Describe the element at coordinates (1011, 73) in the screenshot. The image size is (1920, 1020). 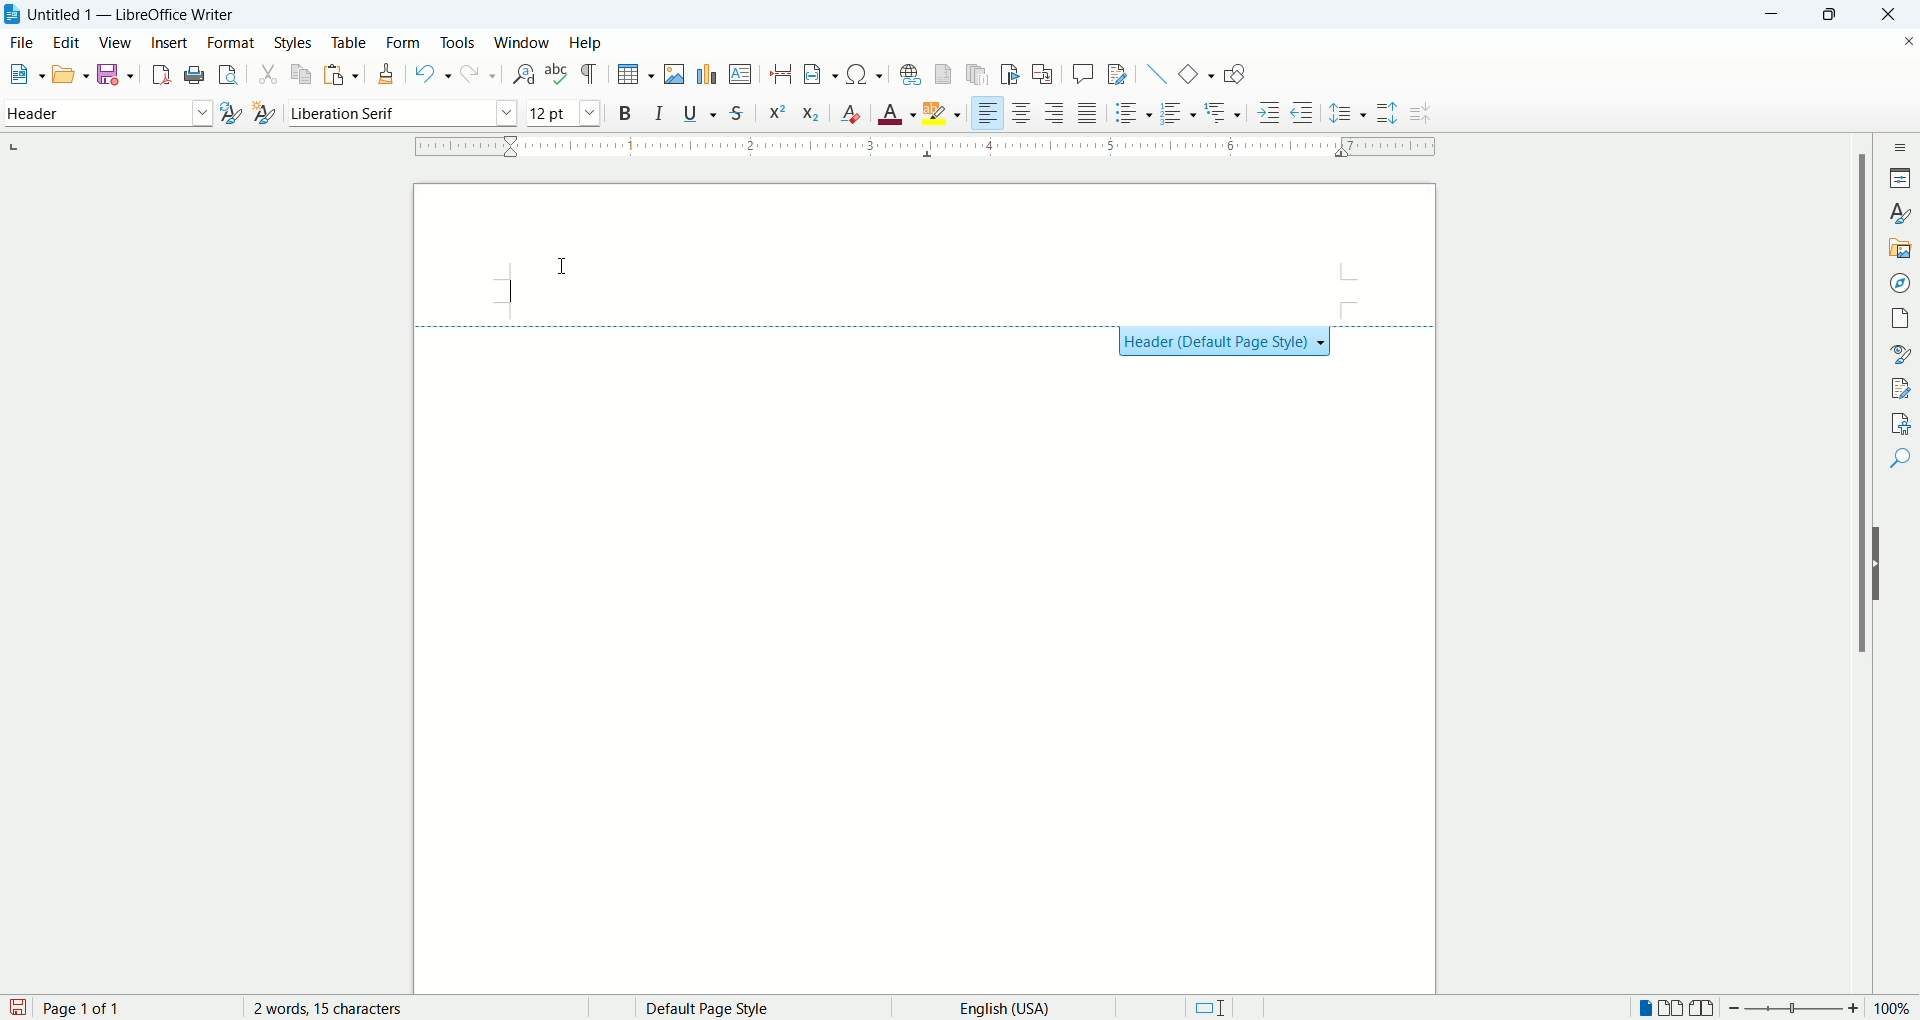
I see `insert bookmark` at that location.